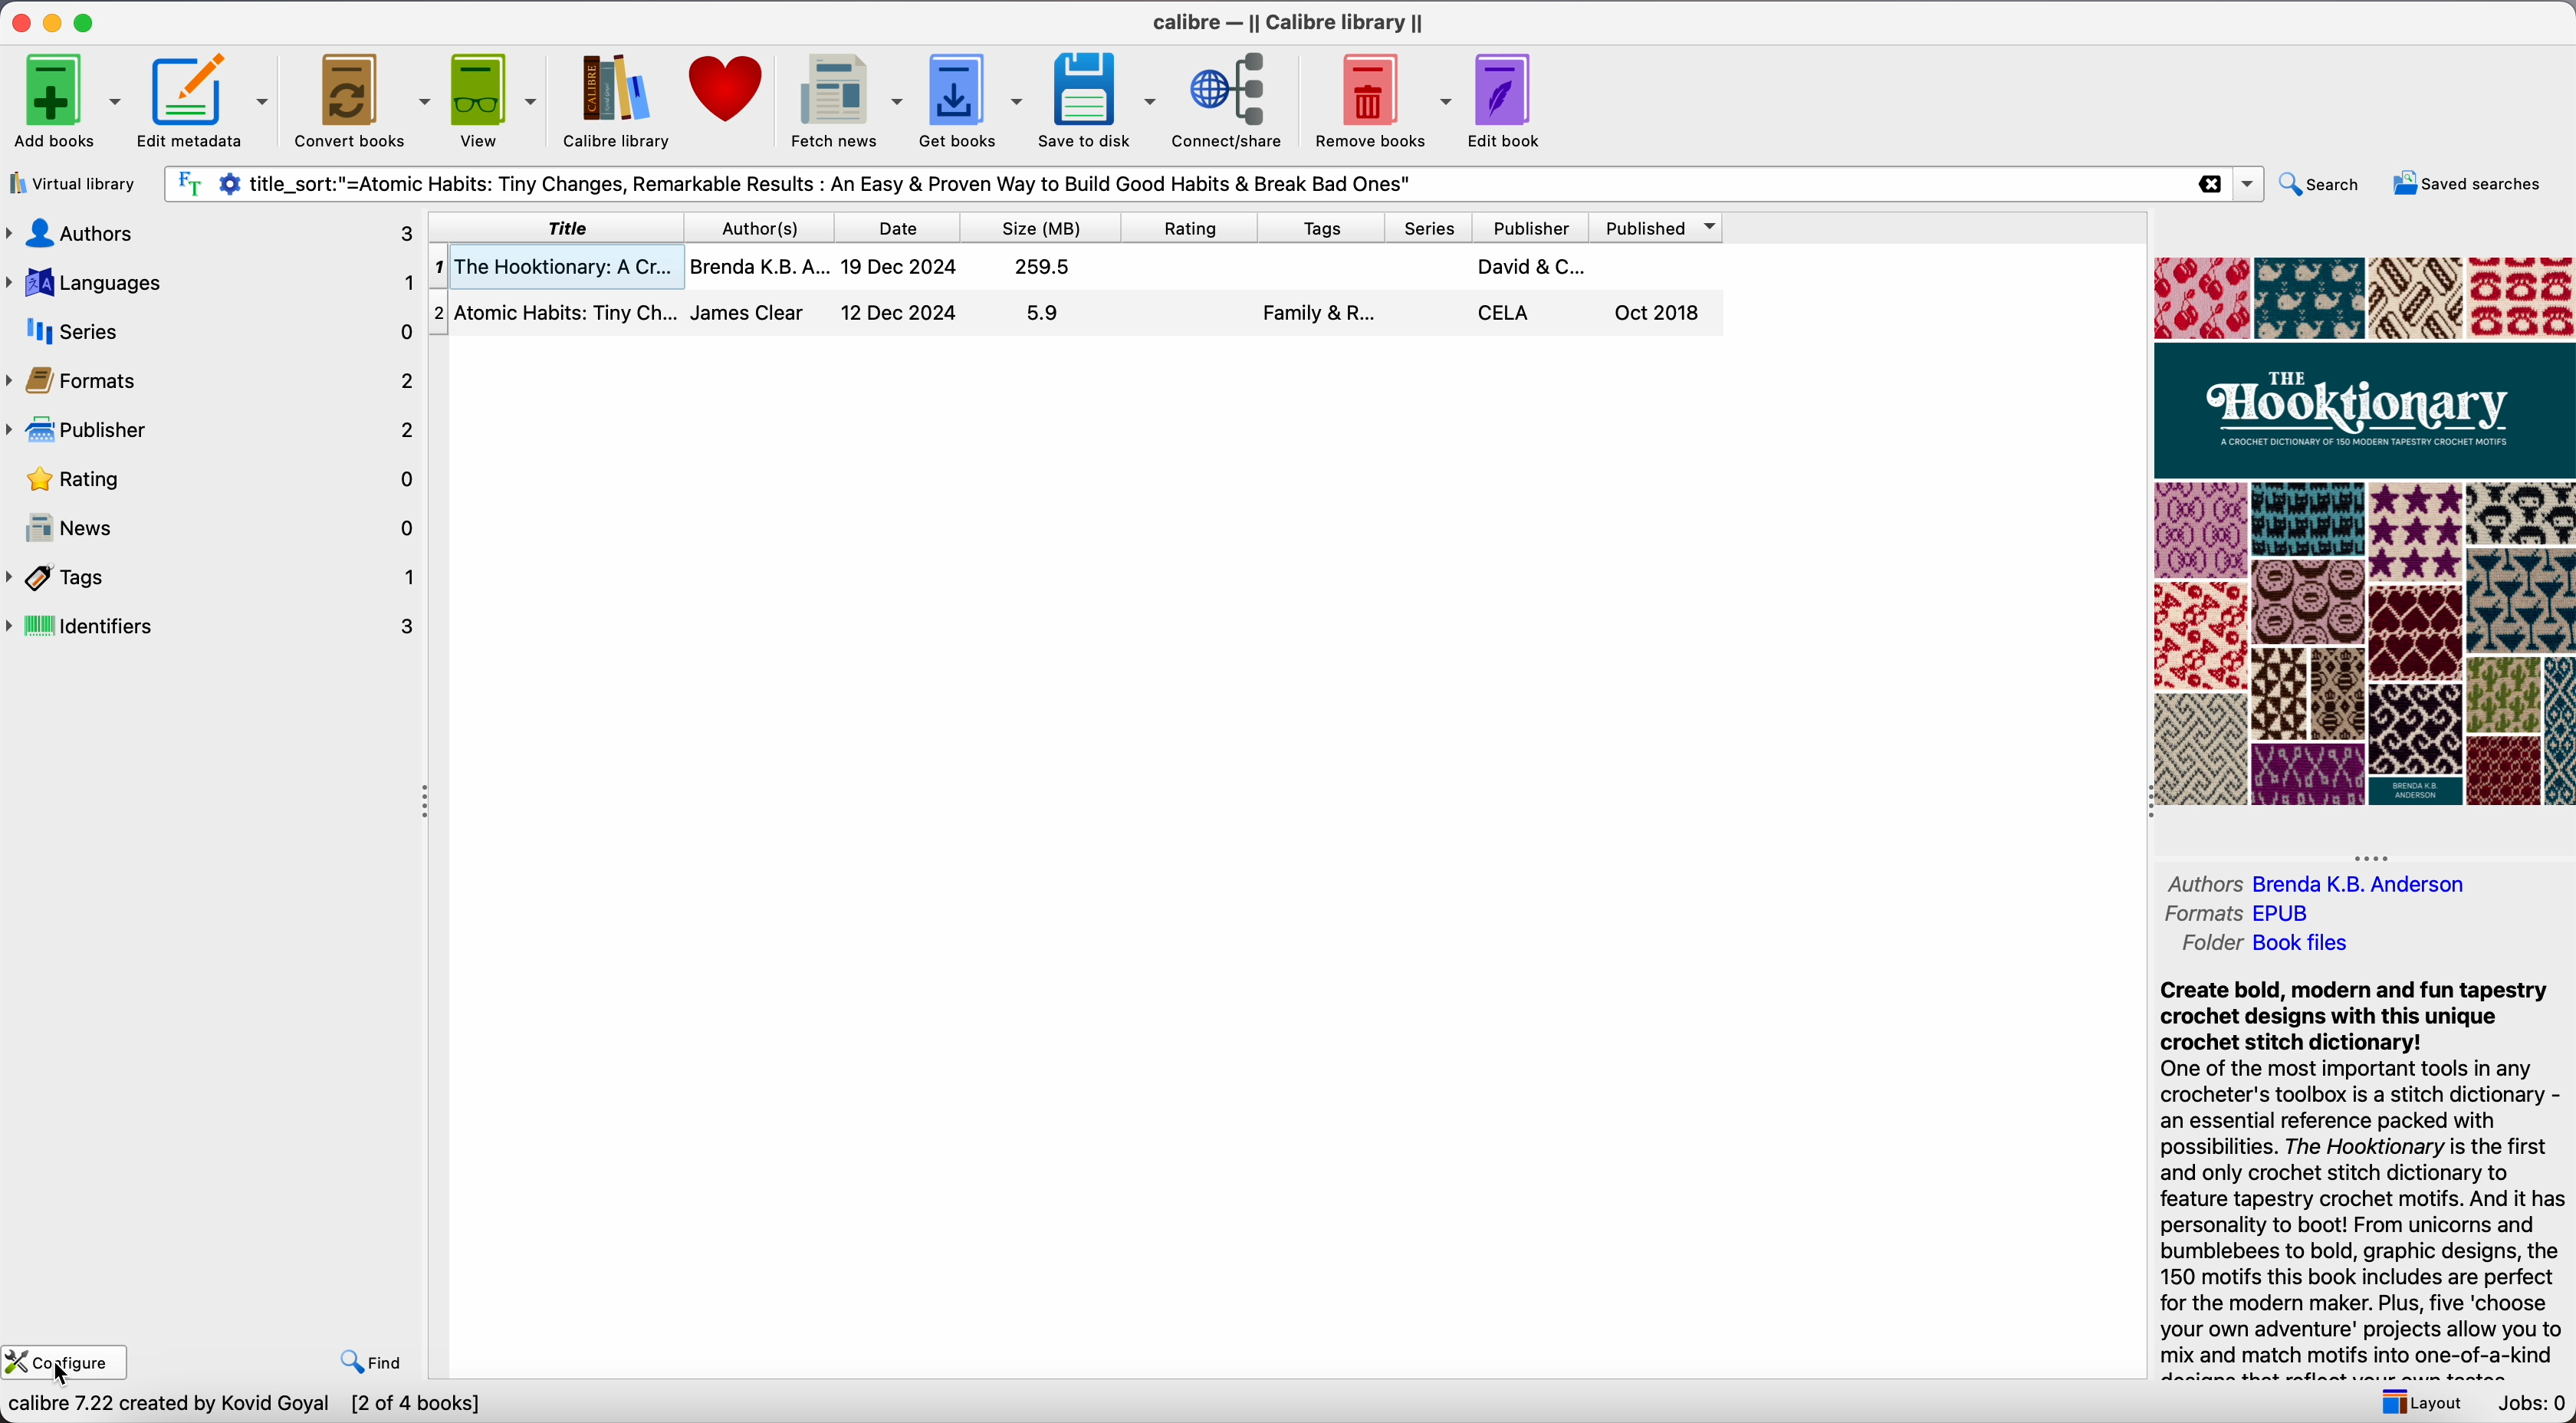  I want to click on edit book, so click(1512, 101).